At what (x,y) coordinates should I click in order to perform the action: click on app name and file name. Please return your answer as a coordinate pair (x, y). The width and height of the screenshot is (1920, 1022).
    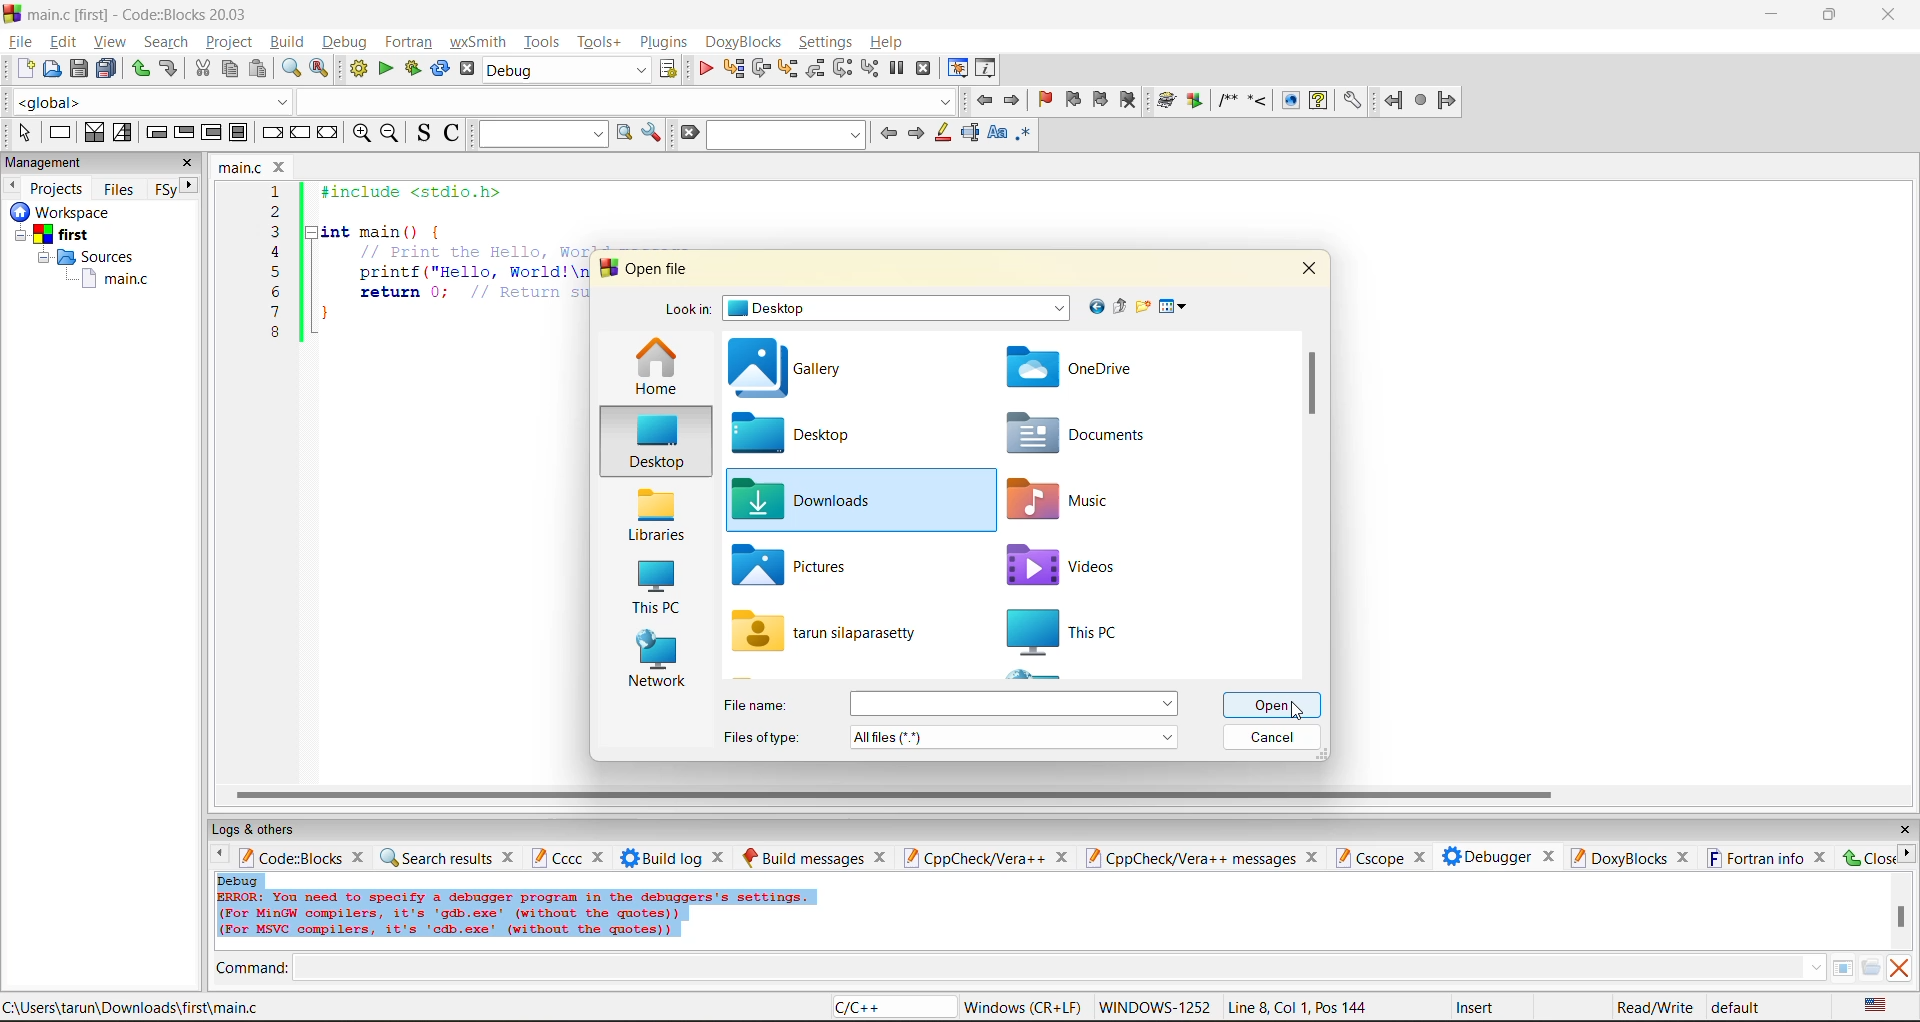
    Looking at the image, I should click on (142, 13).